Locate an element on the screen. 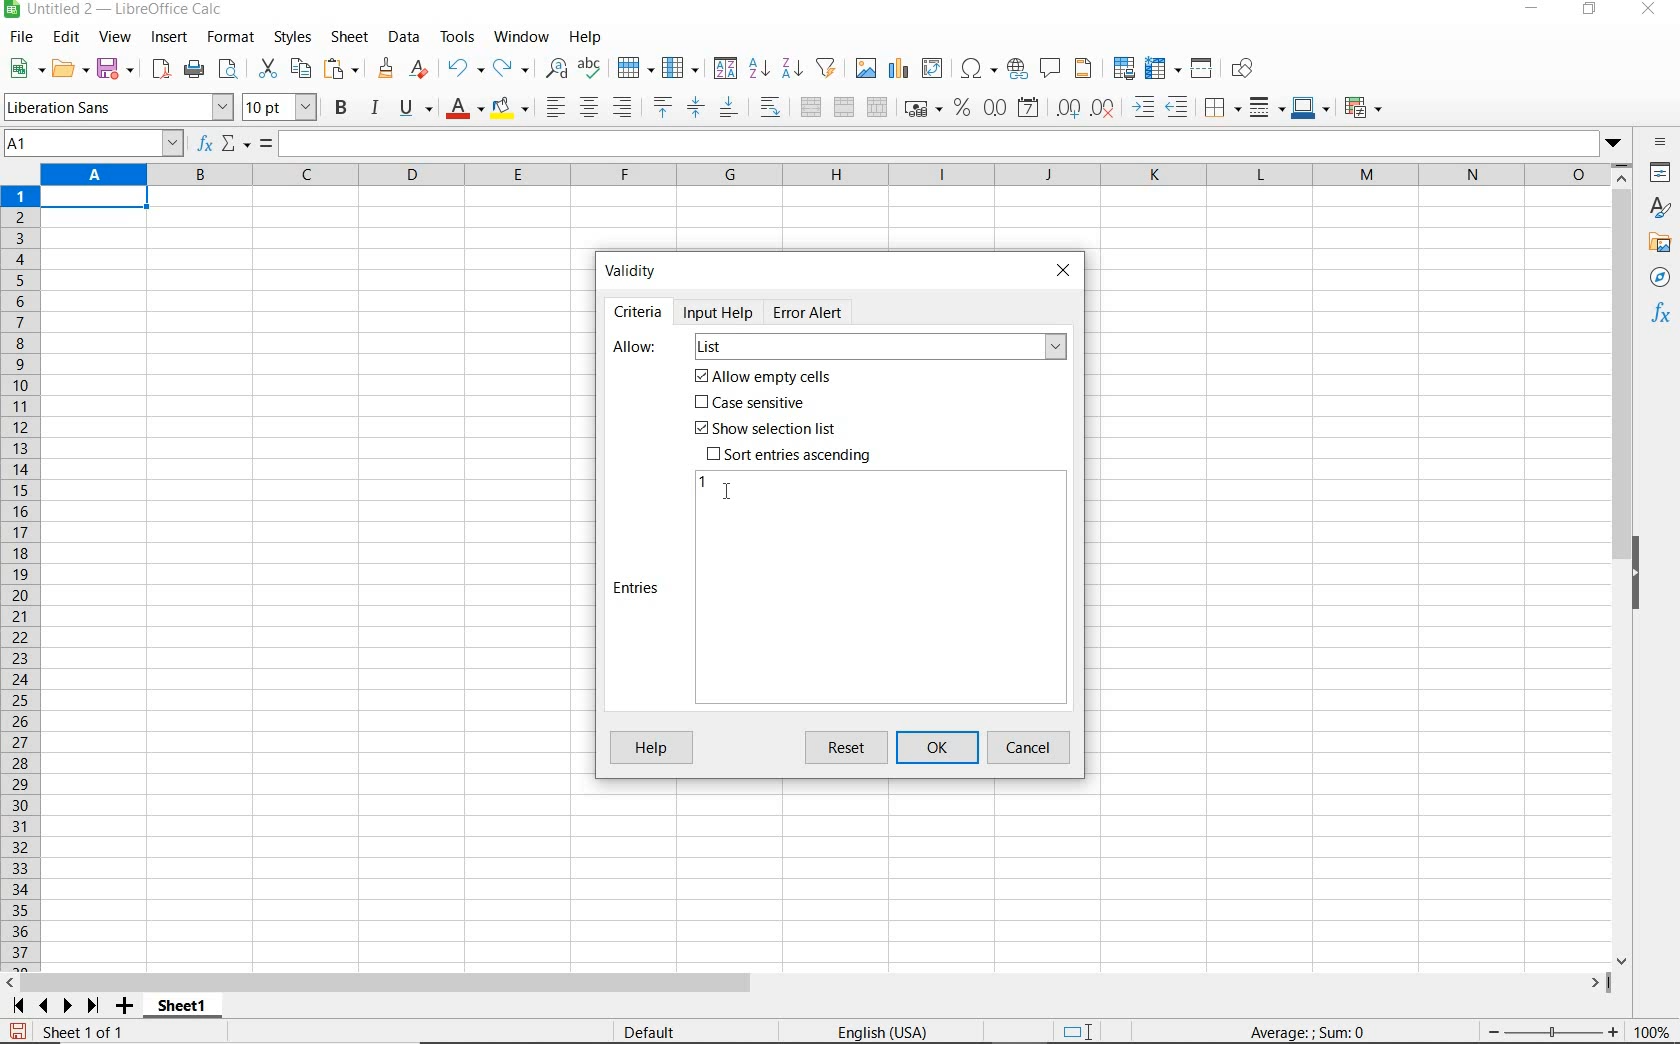  tools is located at coordinates (459, 37).